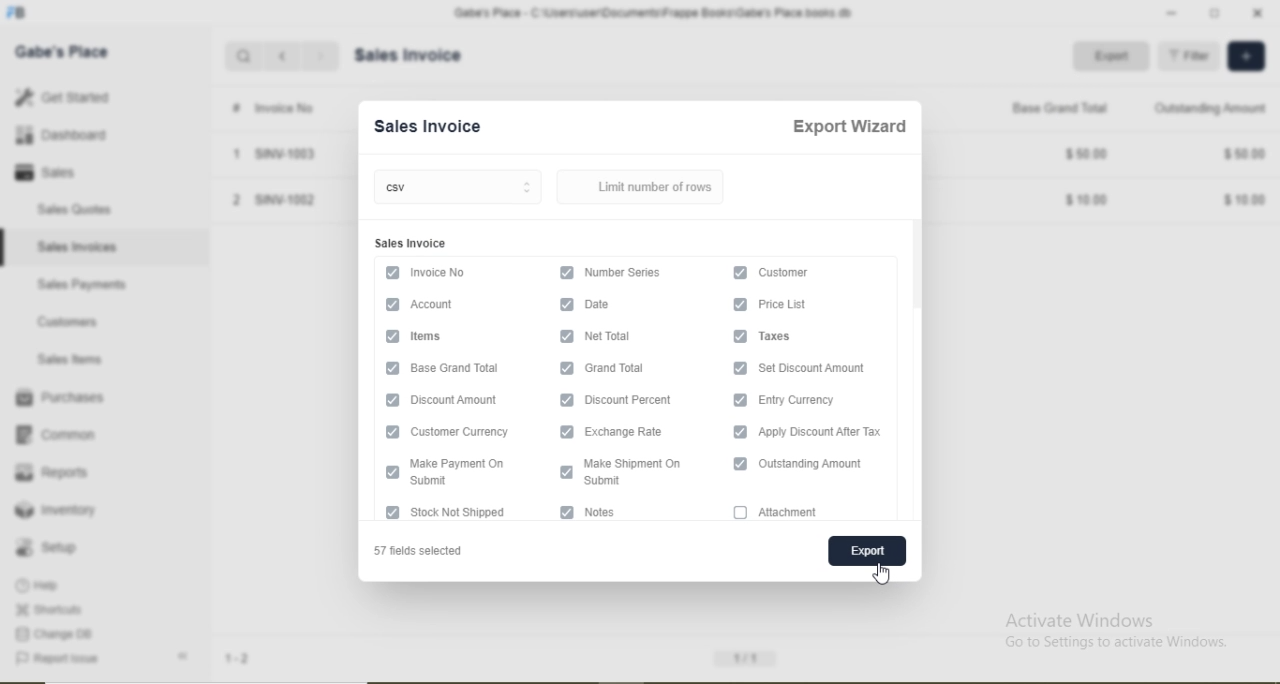  I want to click on Limit number of rows., so click(650, 187).